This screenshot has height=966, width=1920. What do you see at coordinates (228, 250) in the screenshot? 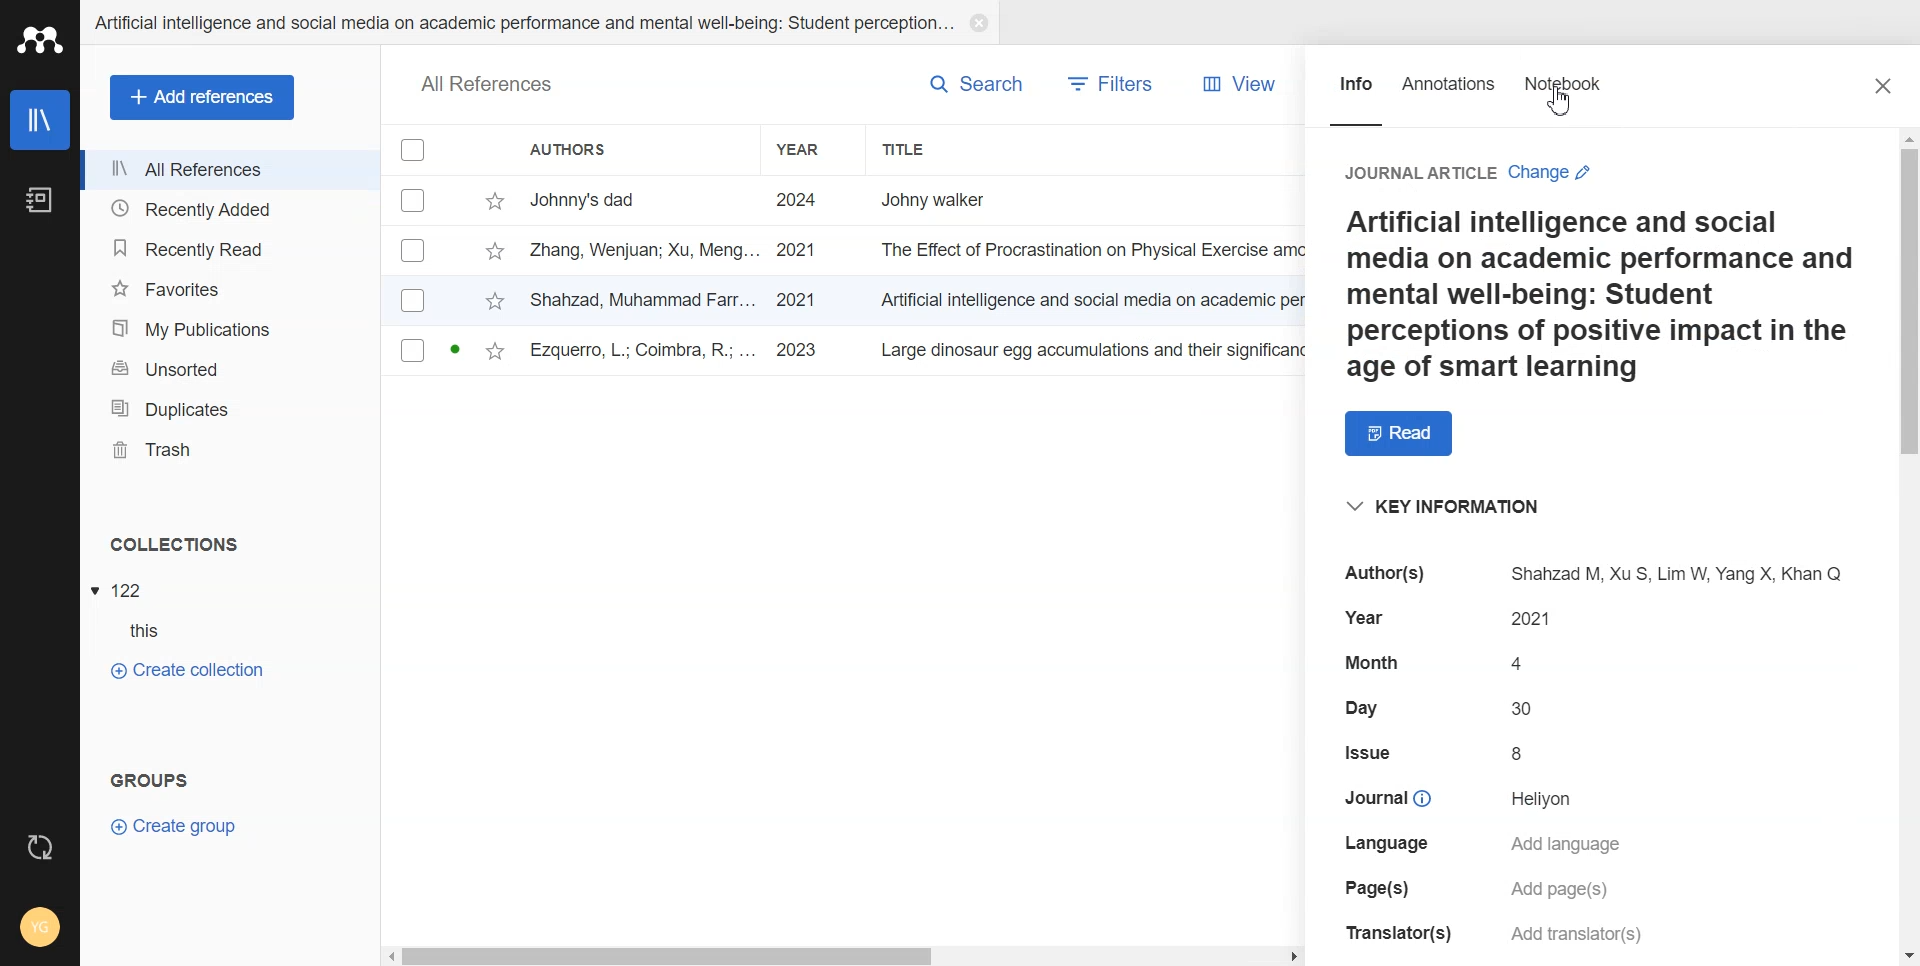
I see `Recently Read` at bounding box center [228, 250].